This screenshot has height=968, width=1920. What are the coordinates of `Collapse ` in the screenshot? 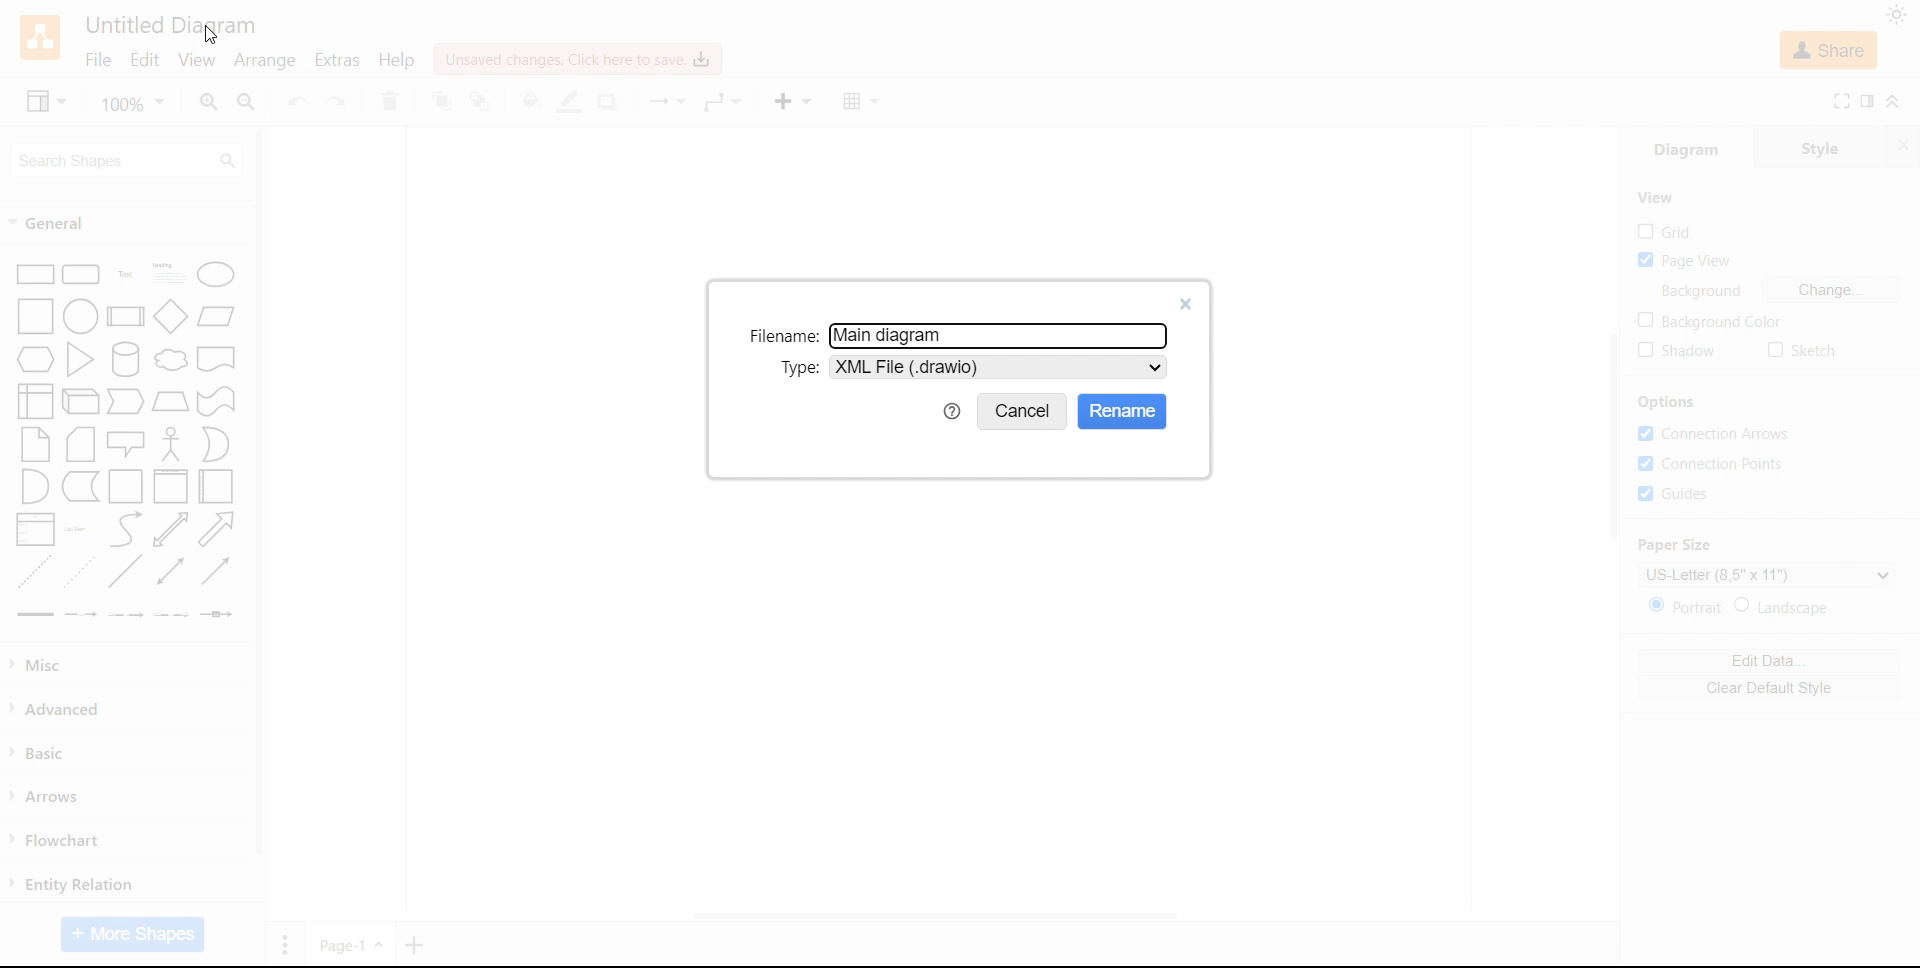 It's located at (1896, 100).